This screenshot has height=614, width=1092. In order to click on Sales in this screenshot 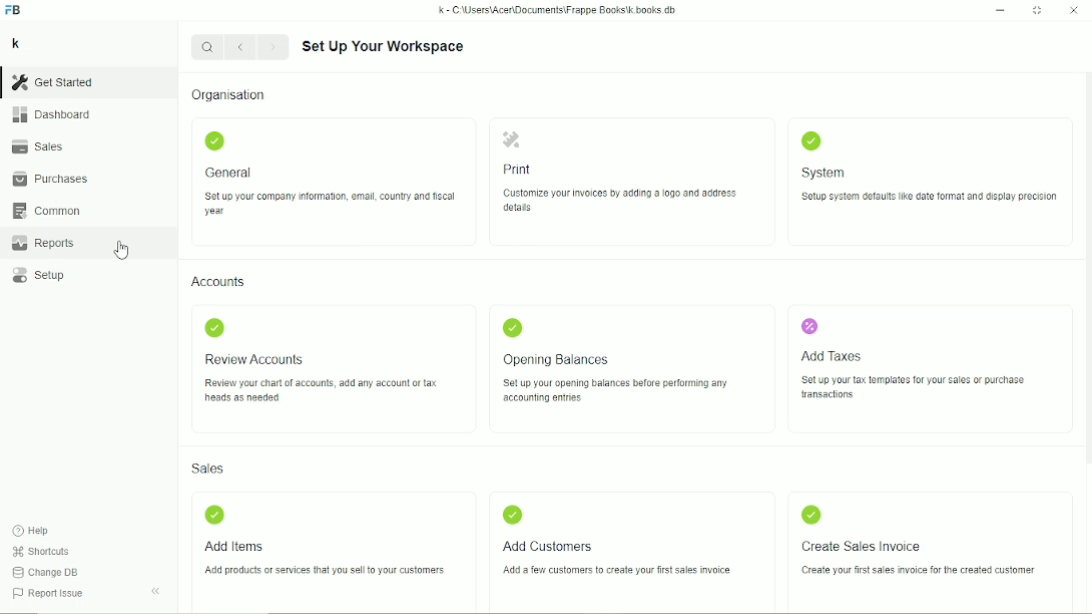, I will do `click(37, 145)`.